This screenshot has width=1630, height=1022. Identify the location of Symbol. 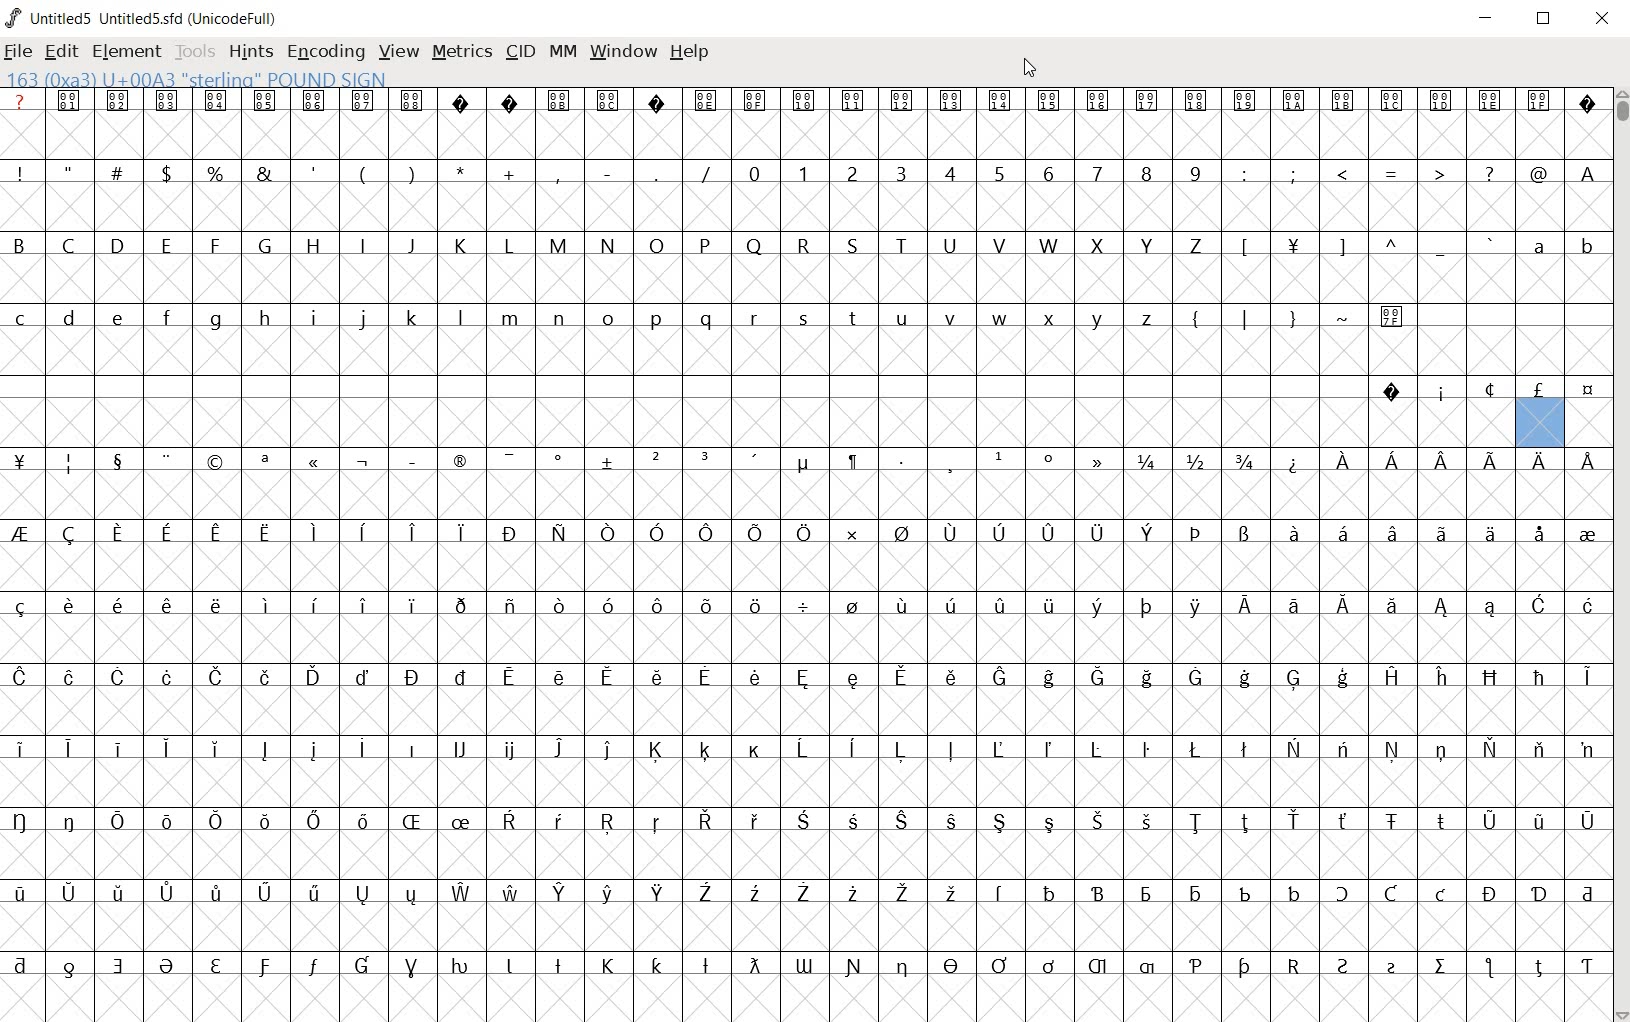
(1293, 680).